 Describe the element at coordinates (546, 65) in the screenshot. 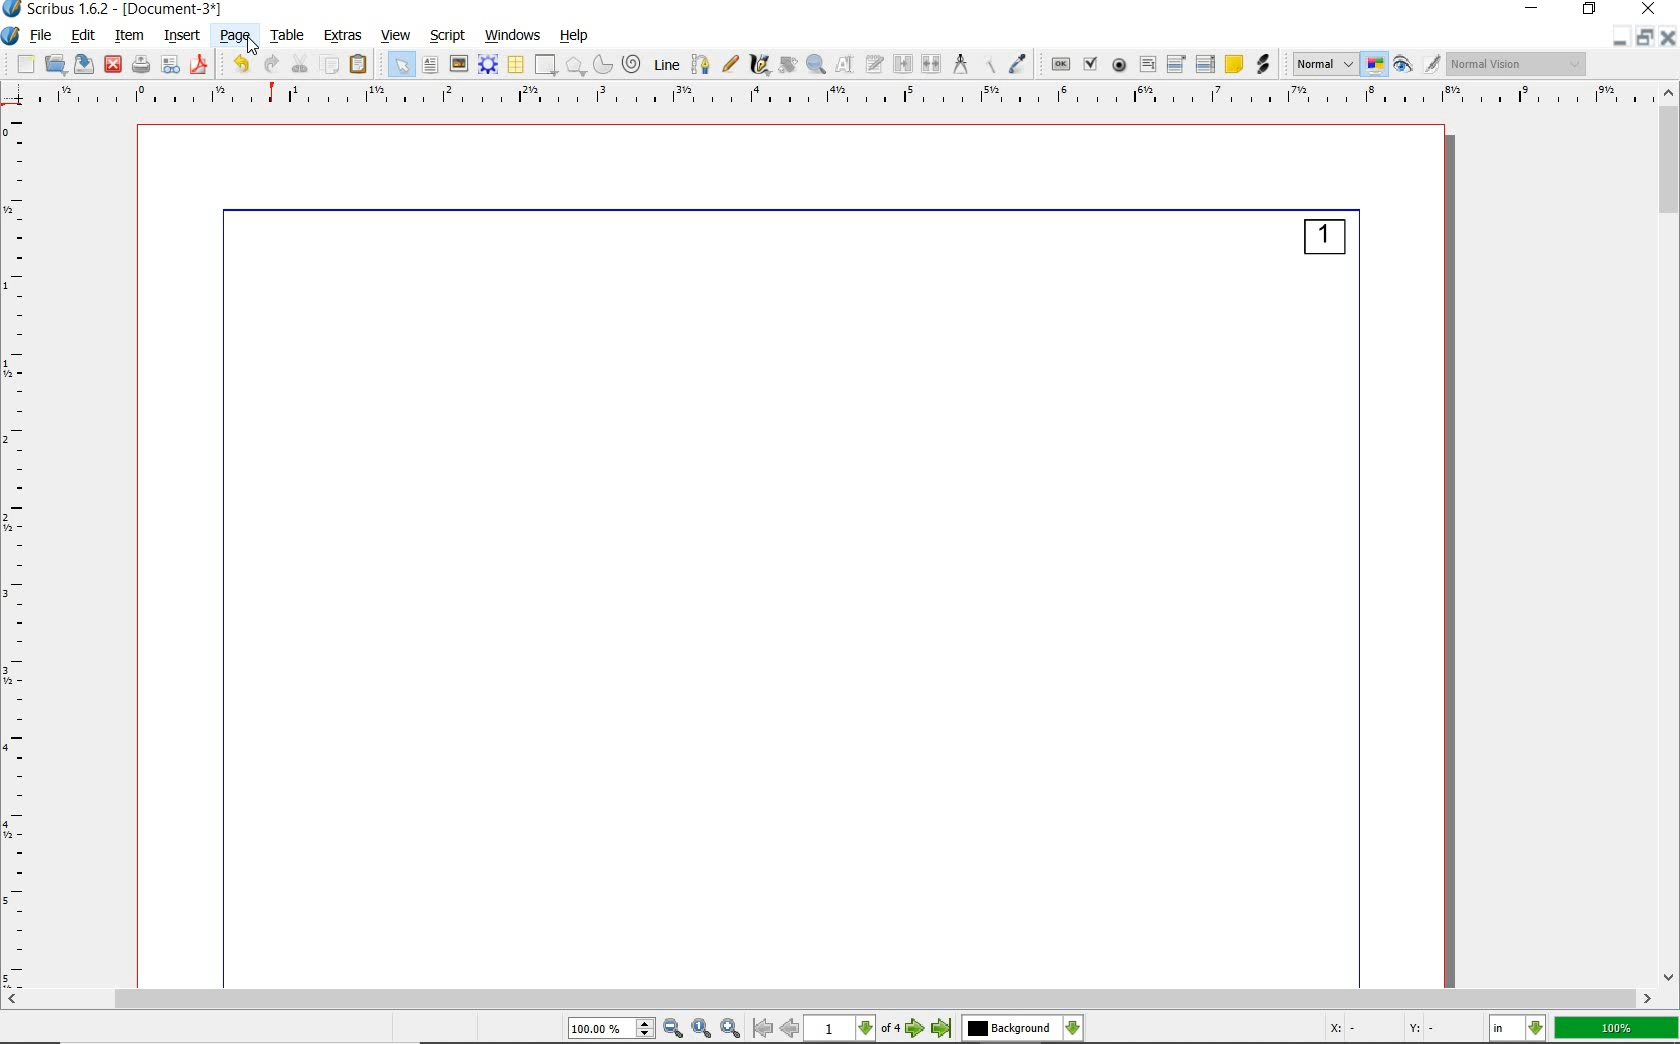

I see `shape` at that location.